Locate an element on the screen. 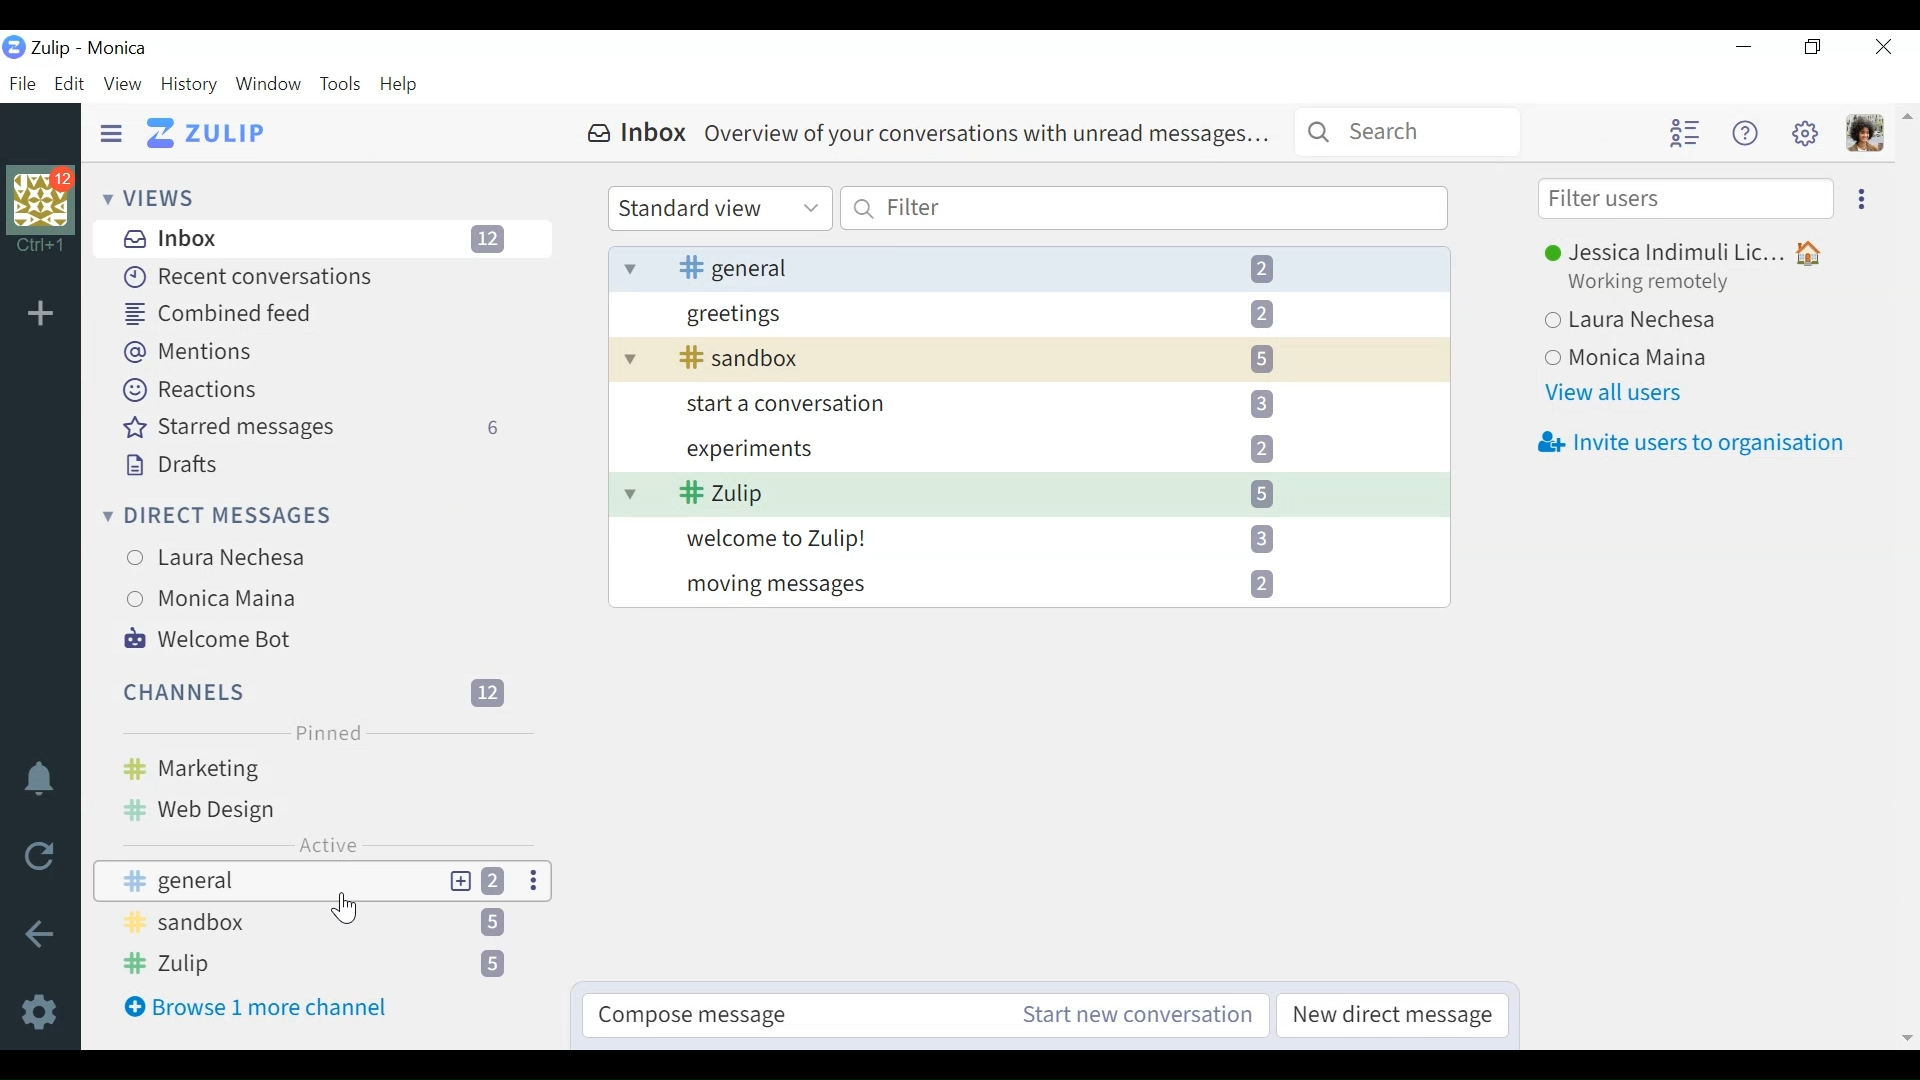  Pinned is located at coordinates (325, 732).